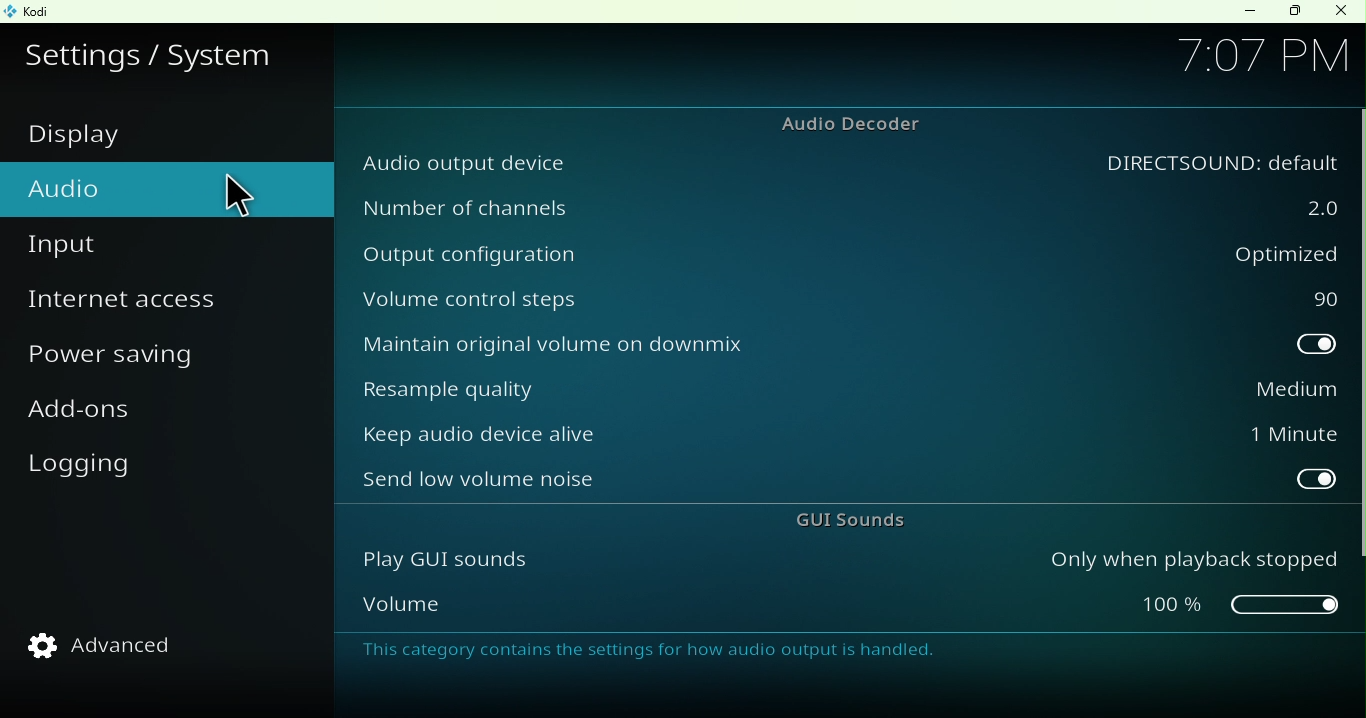 The height and width of the screenshot is (718, 1366). I want to click on Internet access, so click(136, 307).